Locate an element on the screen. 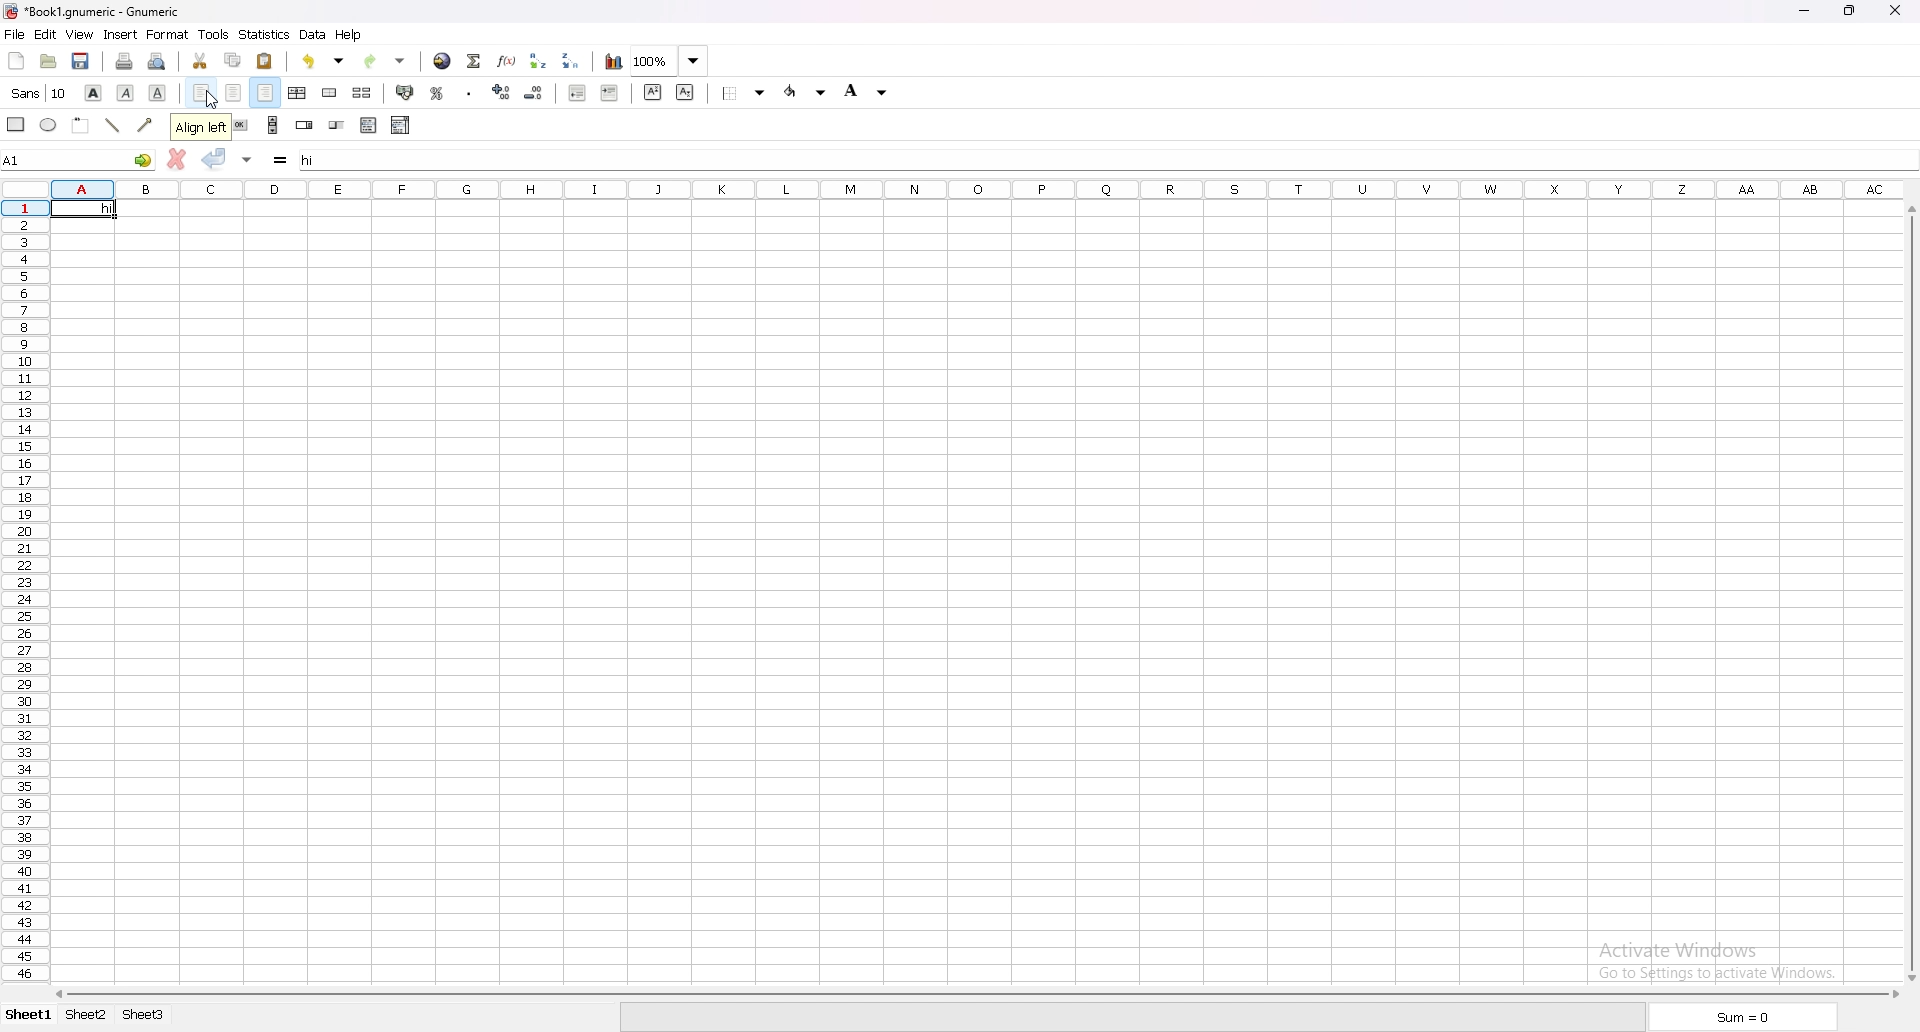 This screenshot has height=1032, width=1920. cancel changes is located at coordinates (176, 159).